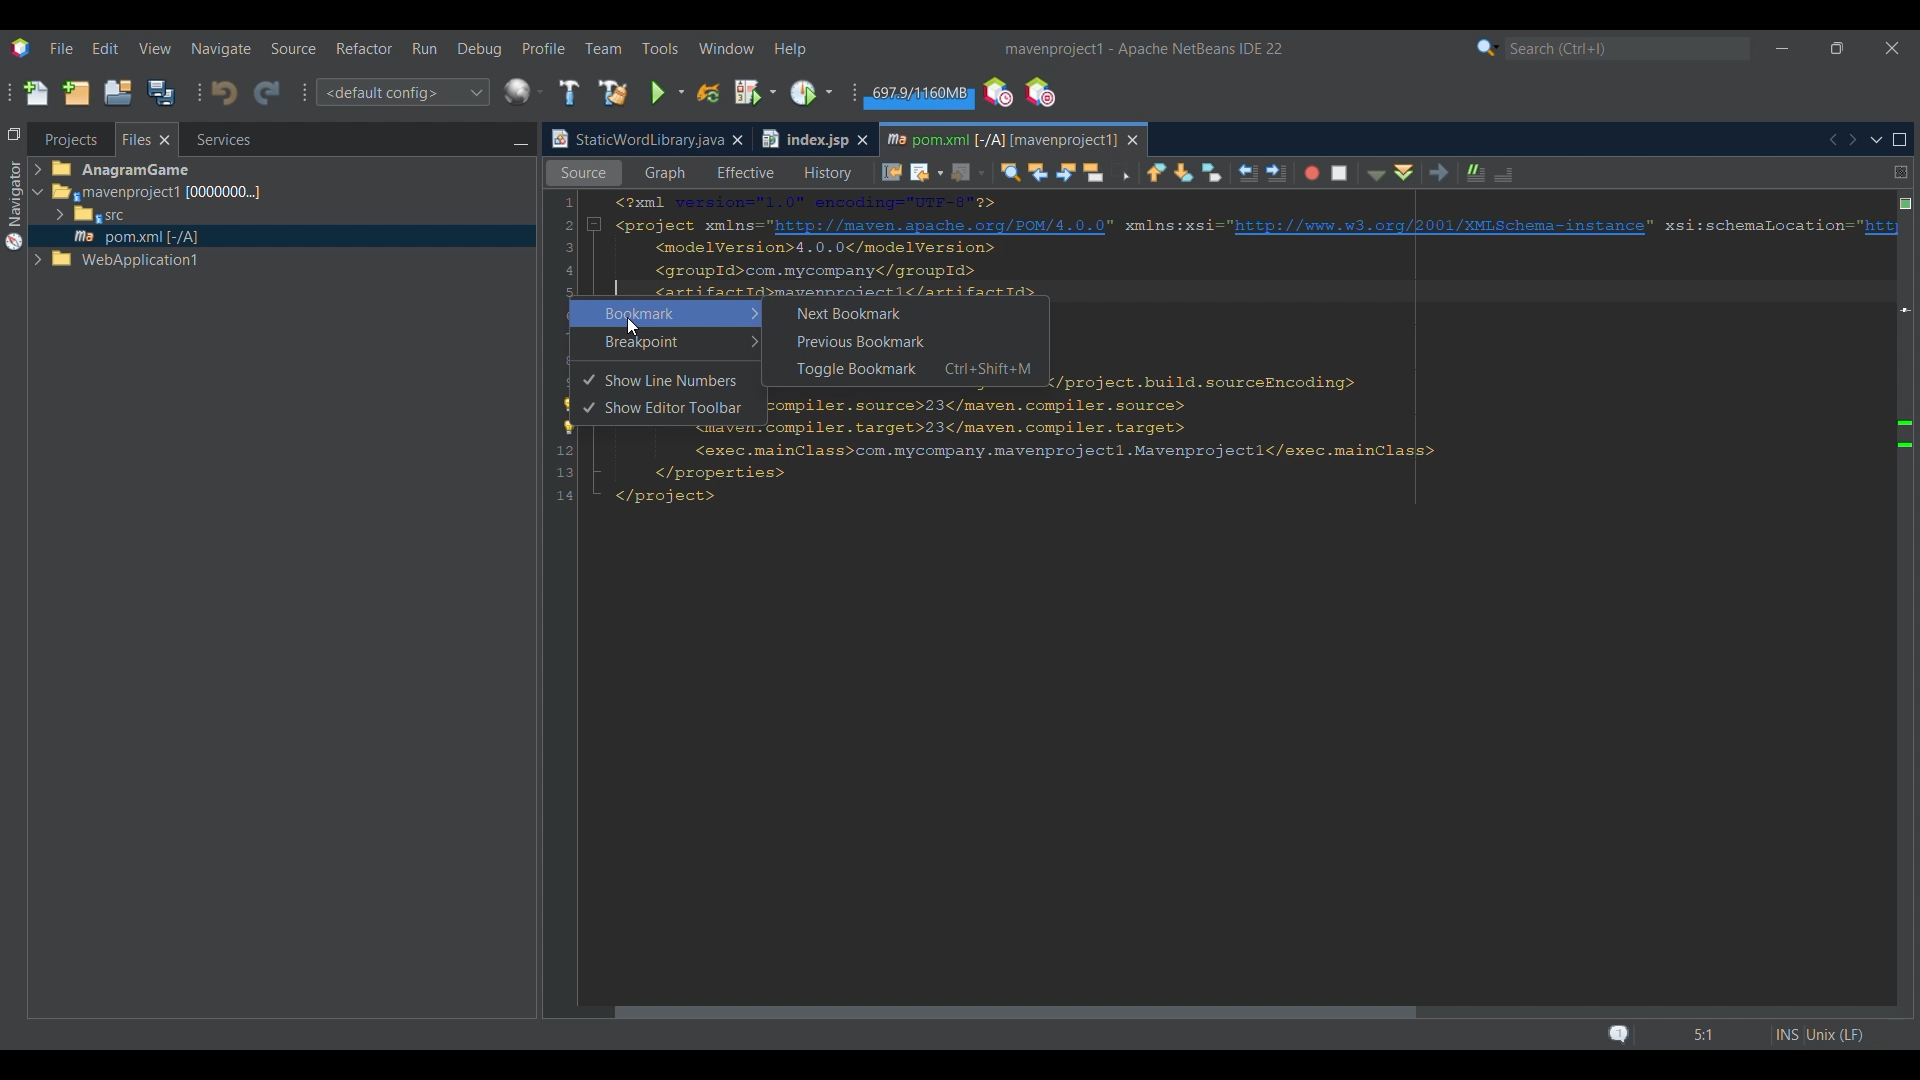  I want to click on IDE's default browser, so click(524, 92).